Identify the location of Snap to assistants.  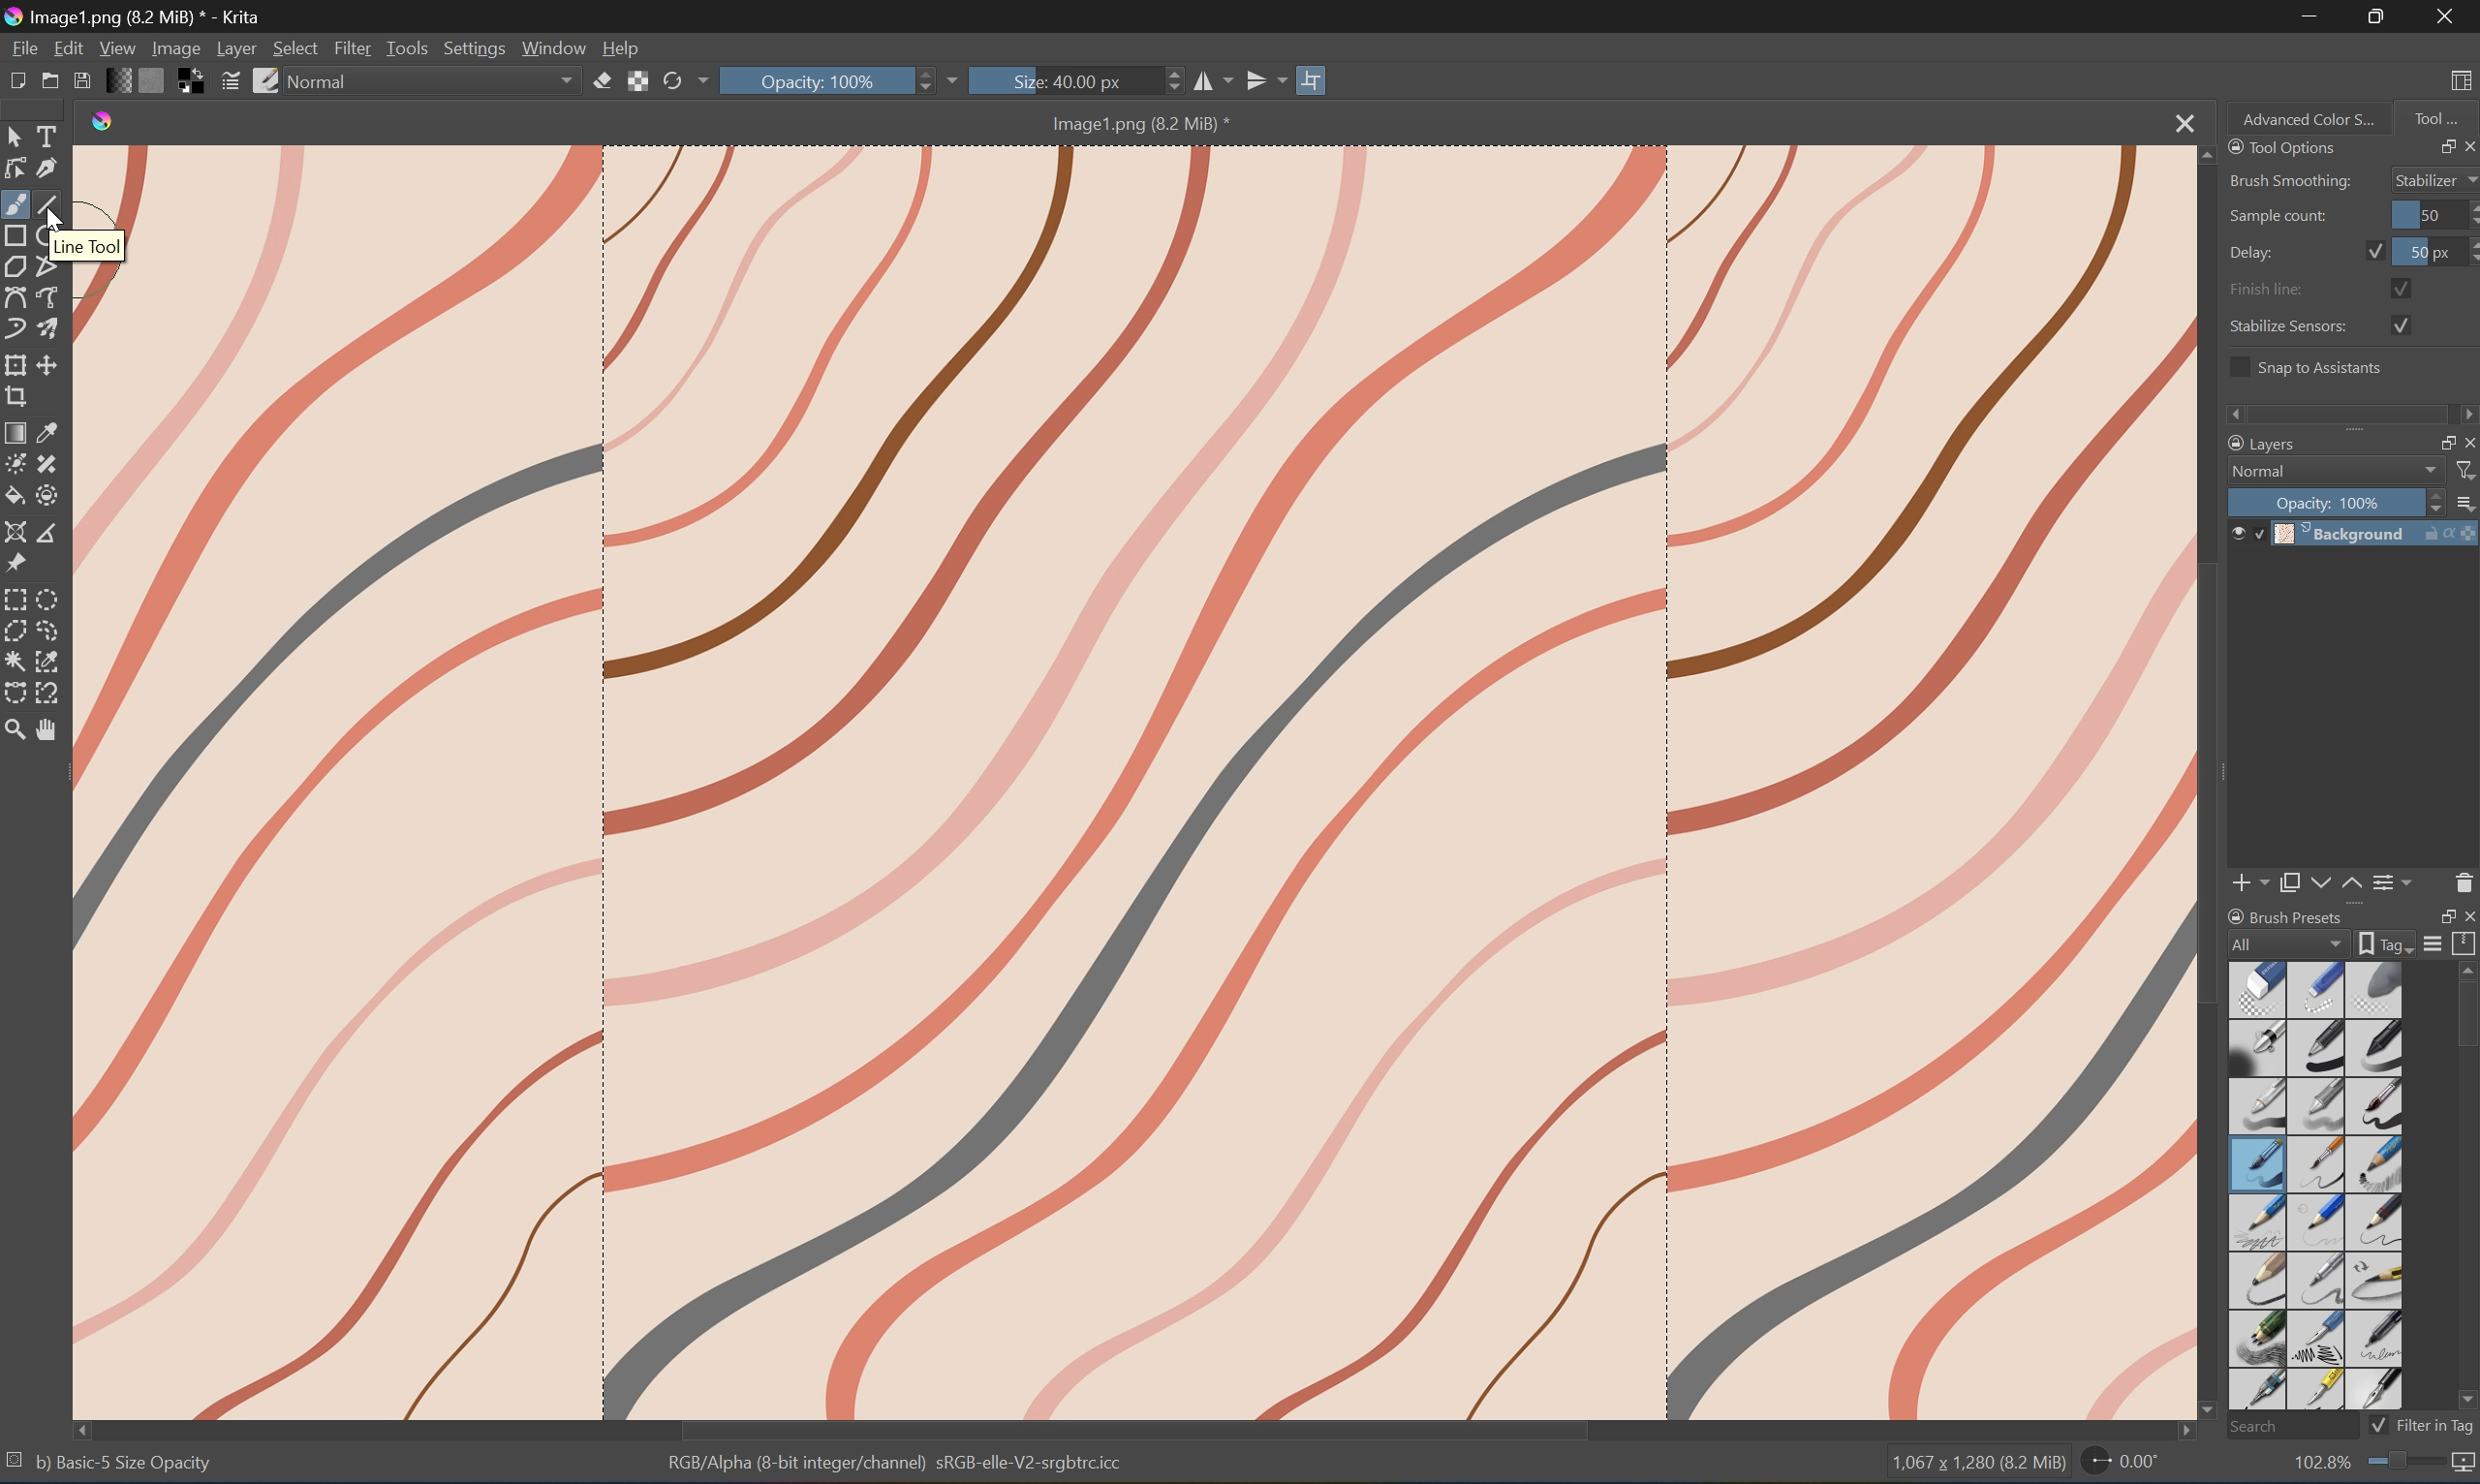
(2321, 369).